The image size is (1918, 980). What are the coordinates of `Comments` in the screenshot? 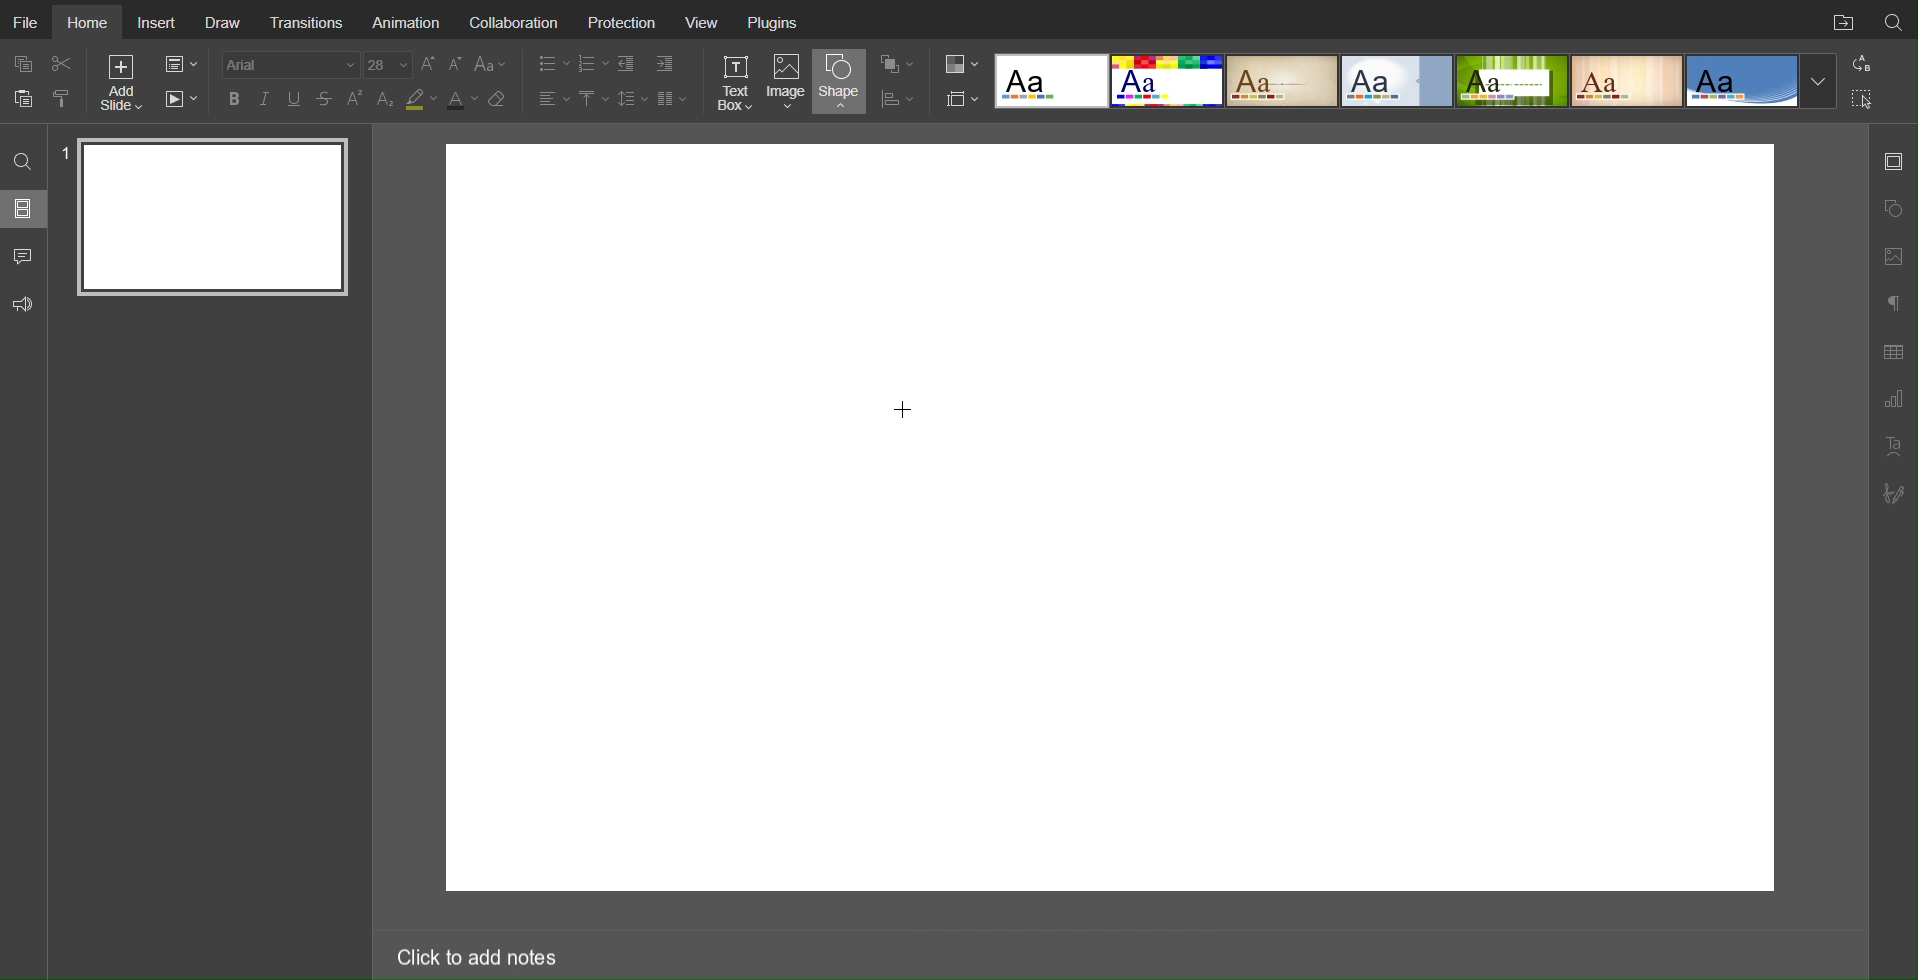 It's located at (25, 256).